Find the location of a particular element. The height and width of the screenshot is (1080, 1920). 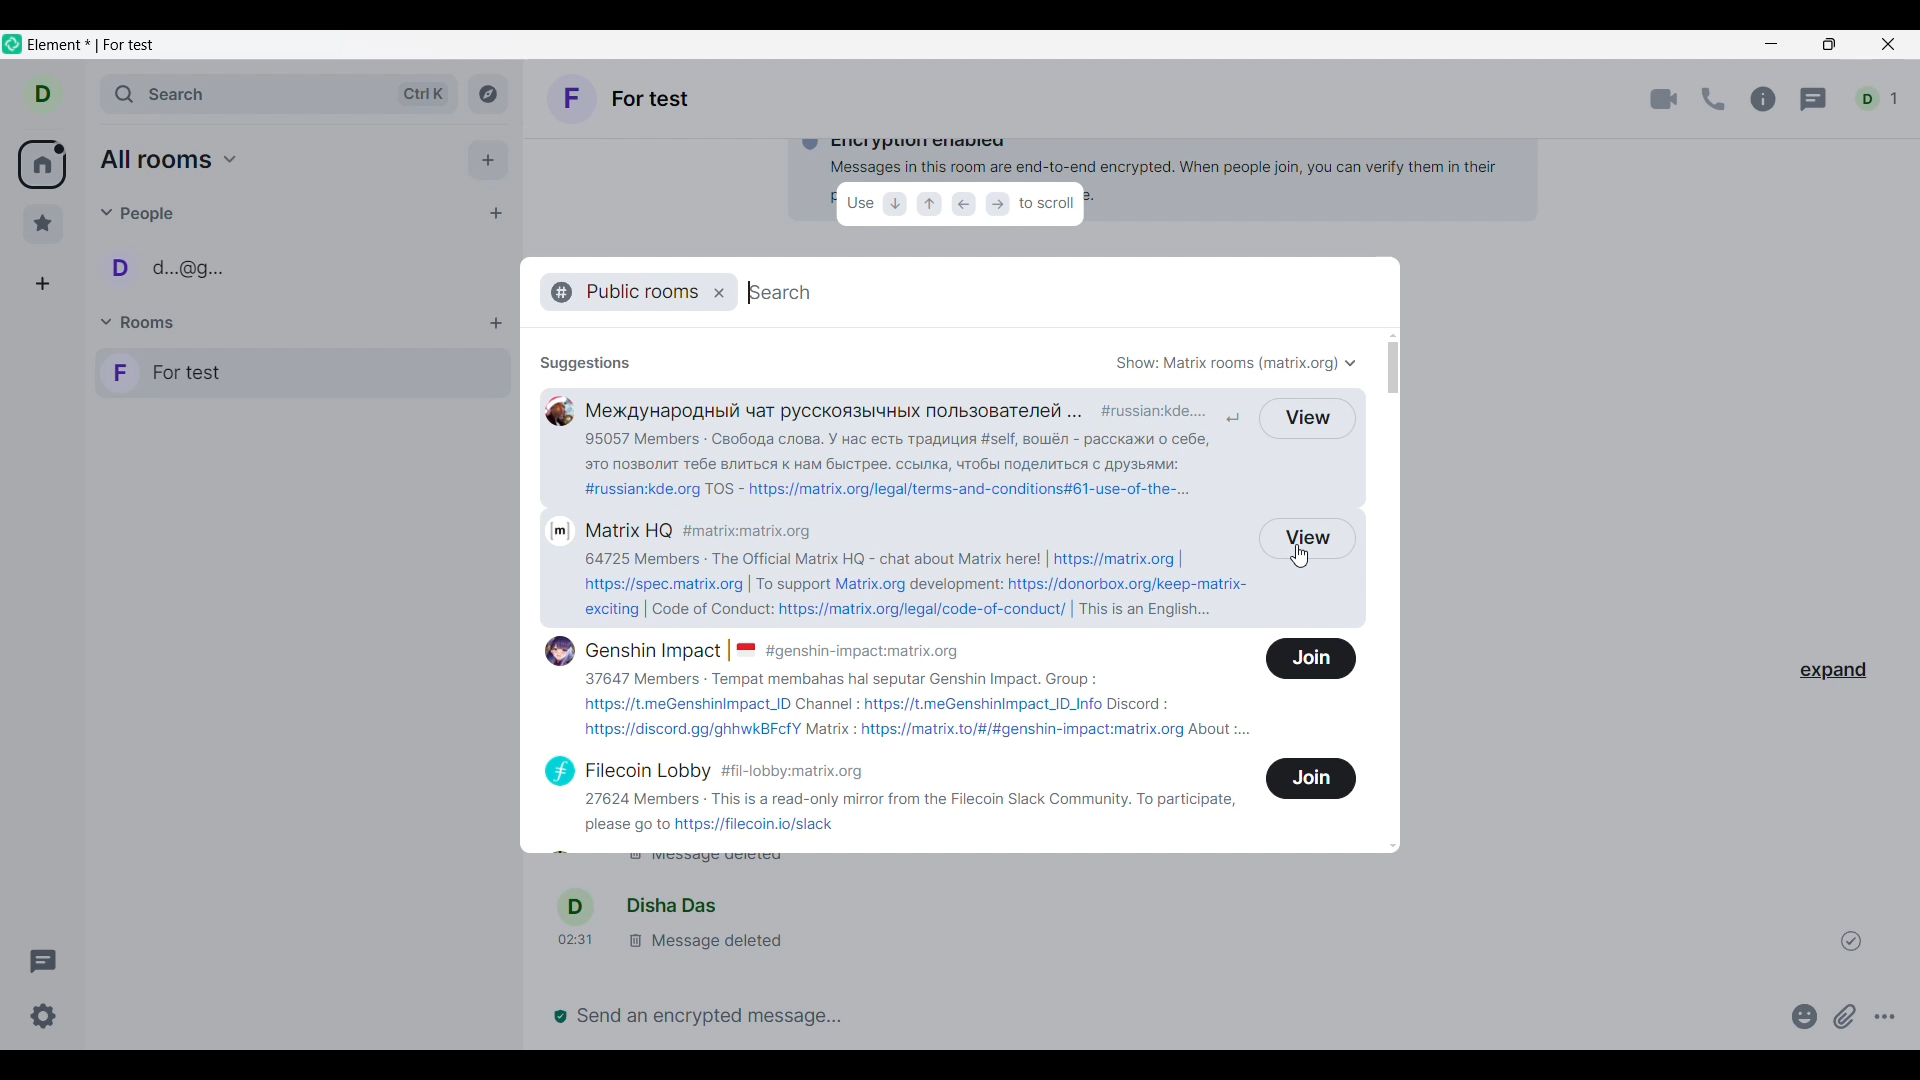

https://t.meGenshinImpact_ID is located at coordinates (685, 706).